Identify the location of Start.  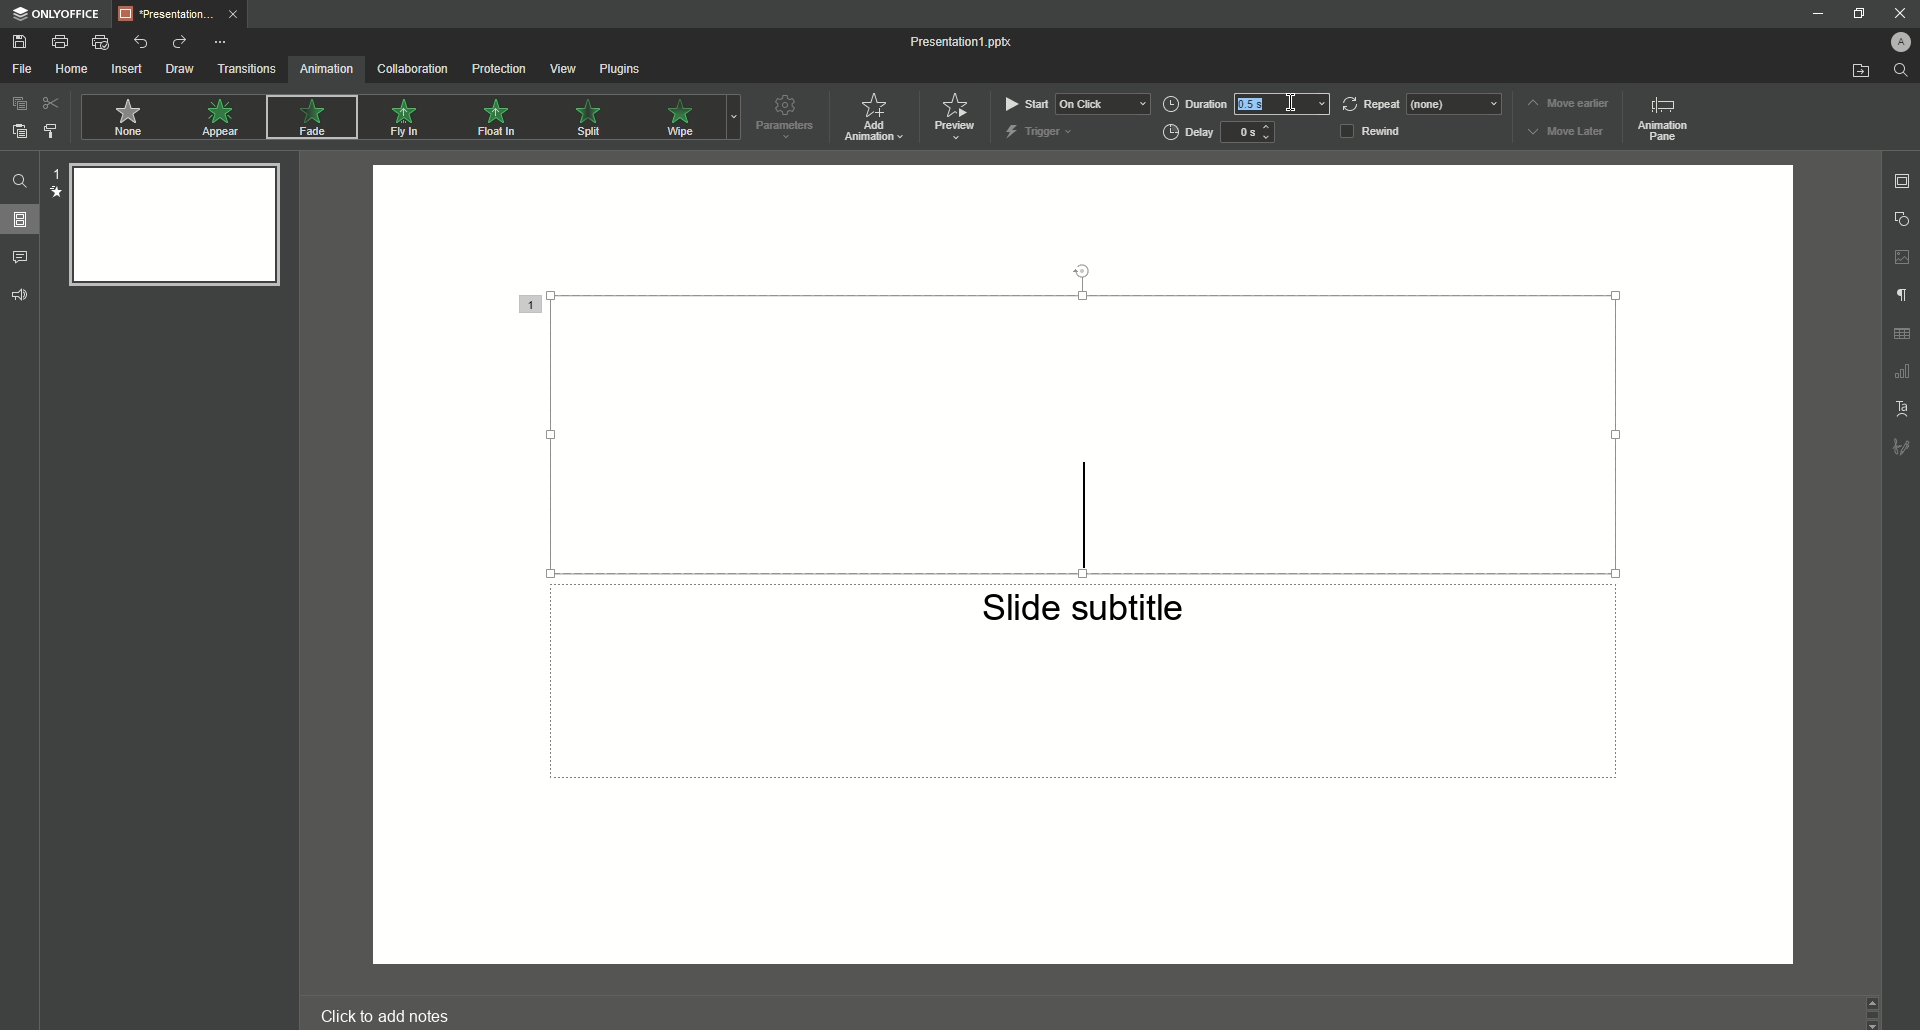
(1073, 103).